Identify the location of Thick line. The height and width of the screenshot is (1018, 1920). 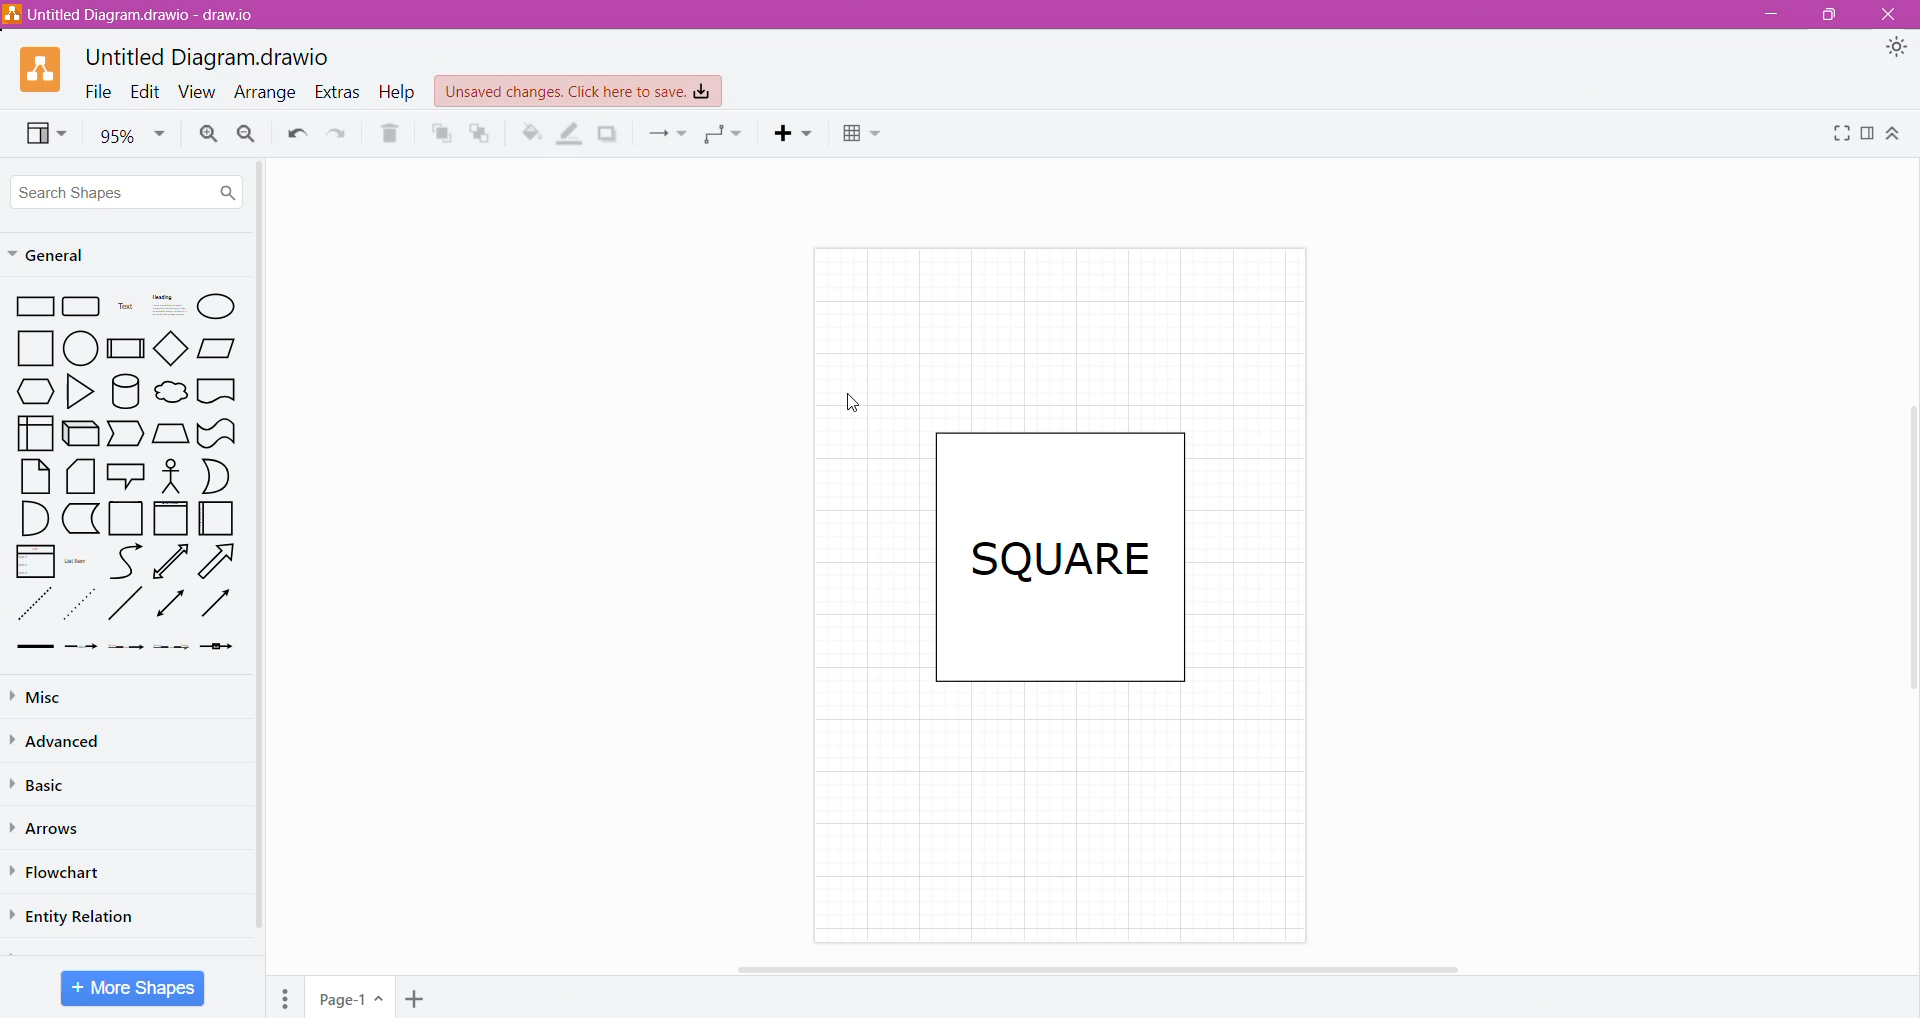
(34, 647).